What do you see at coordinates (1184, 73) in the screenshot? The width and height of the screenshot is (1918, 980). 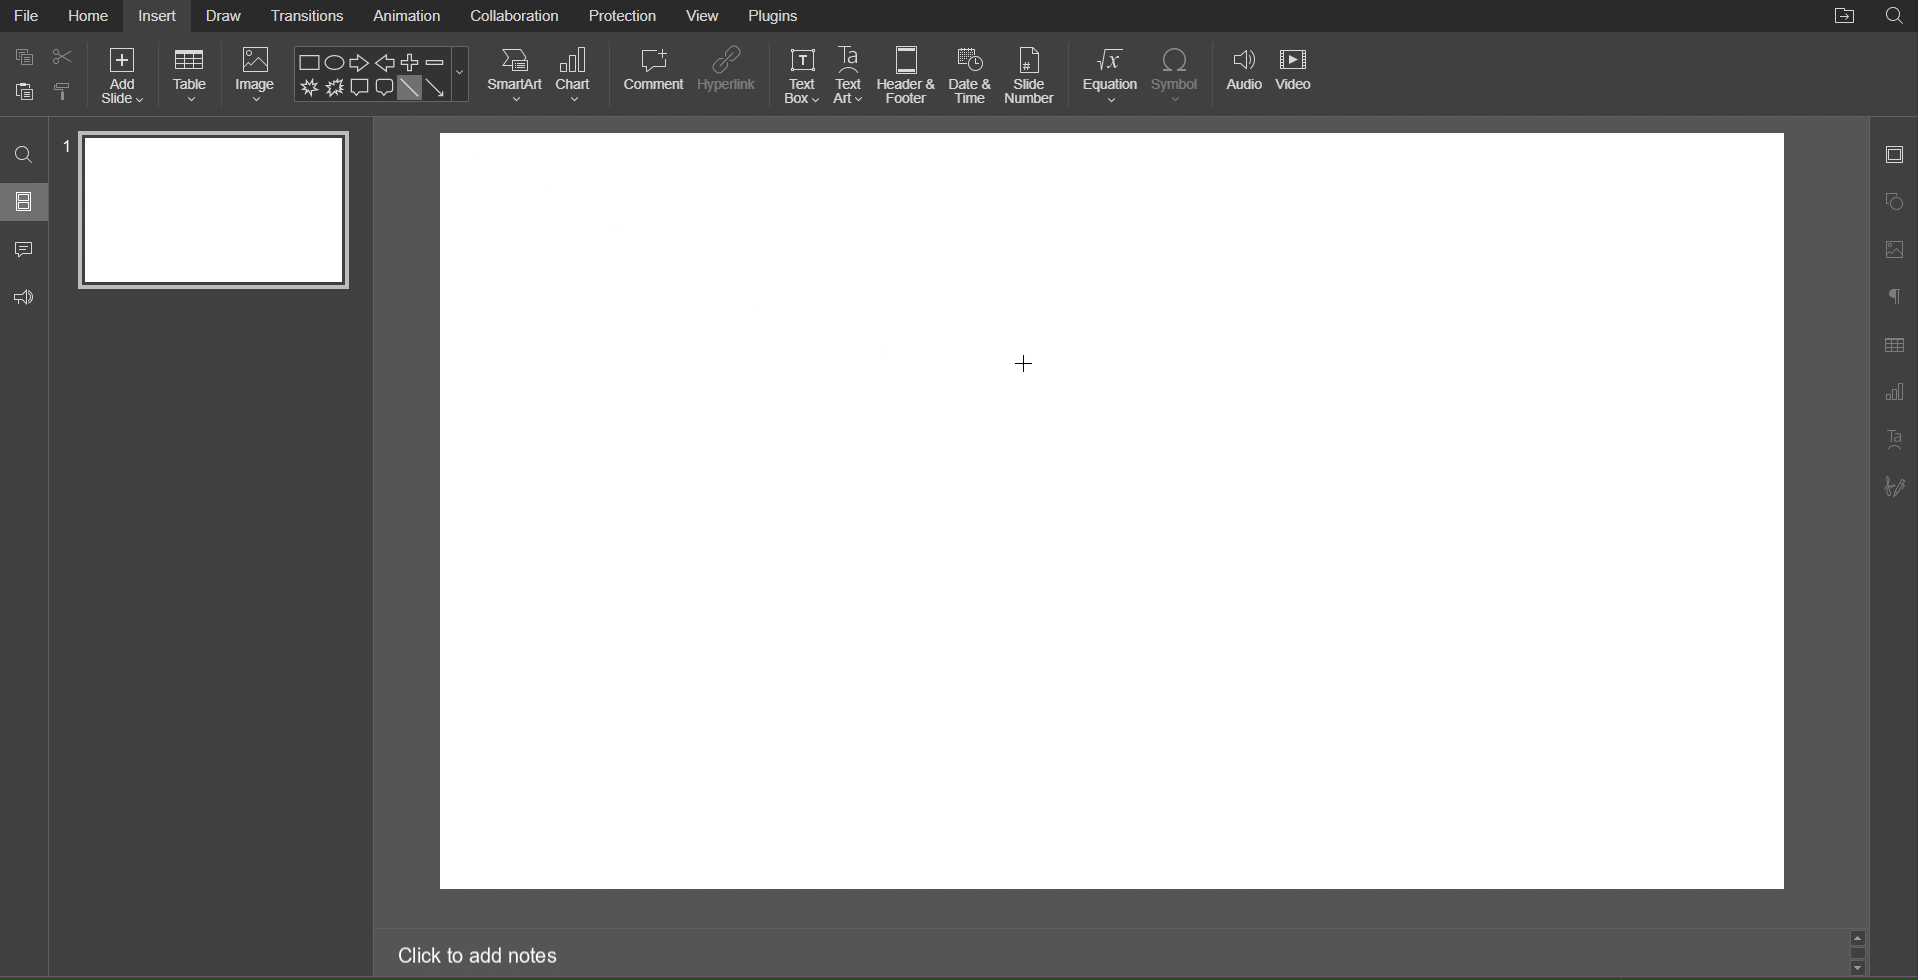 I see `Symbol` at bounding box center [1184, 73].